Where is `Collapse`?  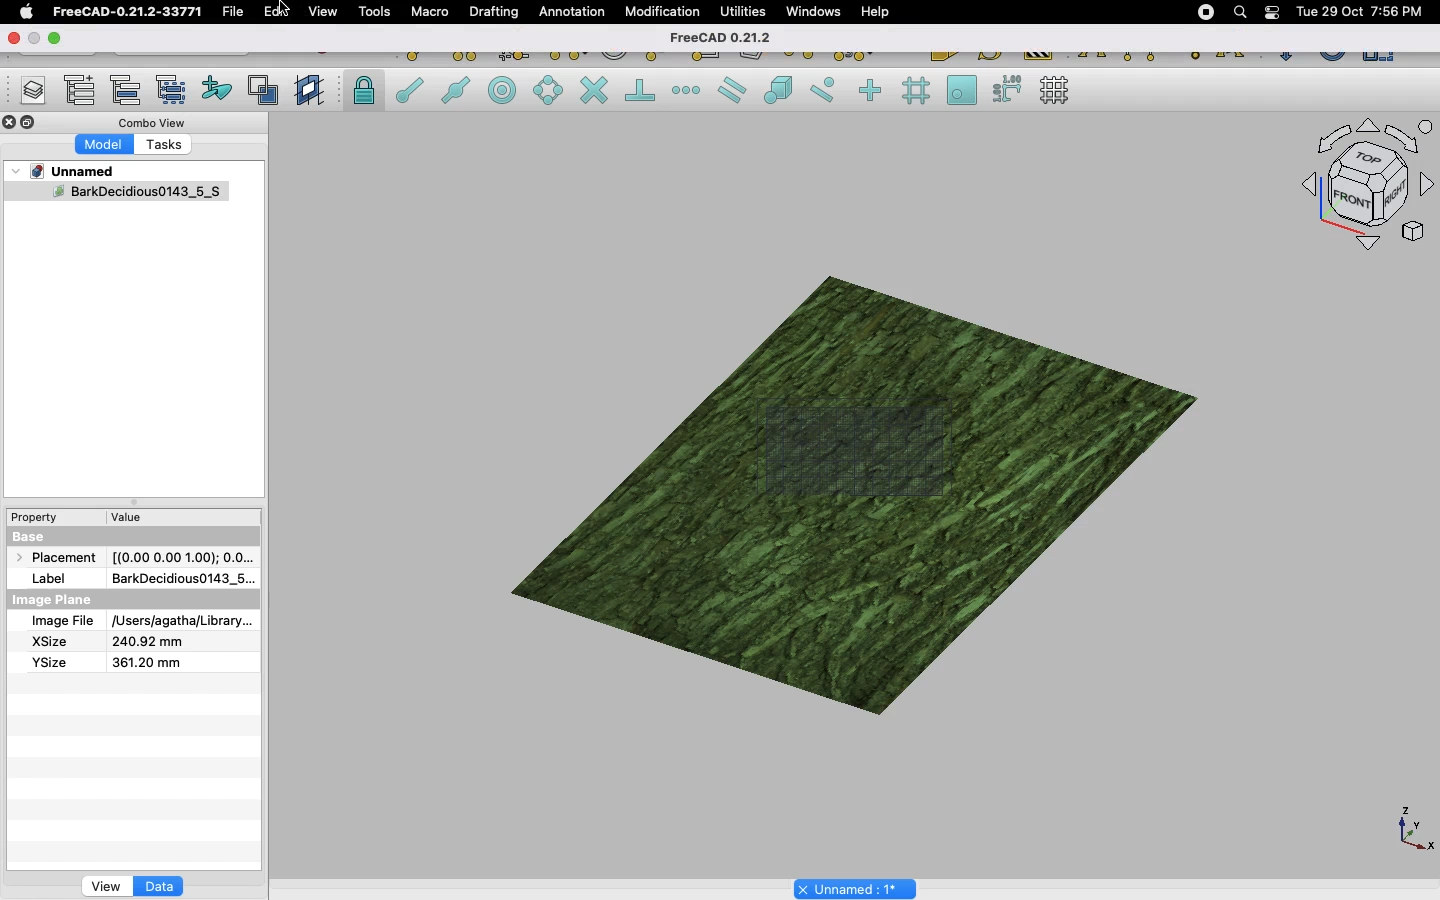 Collapse is located at coordinates (29, 123).